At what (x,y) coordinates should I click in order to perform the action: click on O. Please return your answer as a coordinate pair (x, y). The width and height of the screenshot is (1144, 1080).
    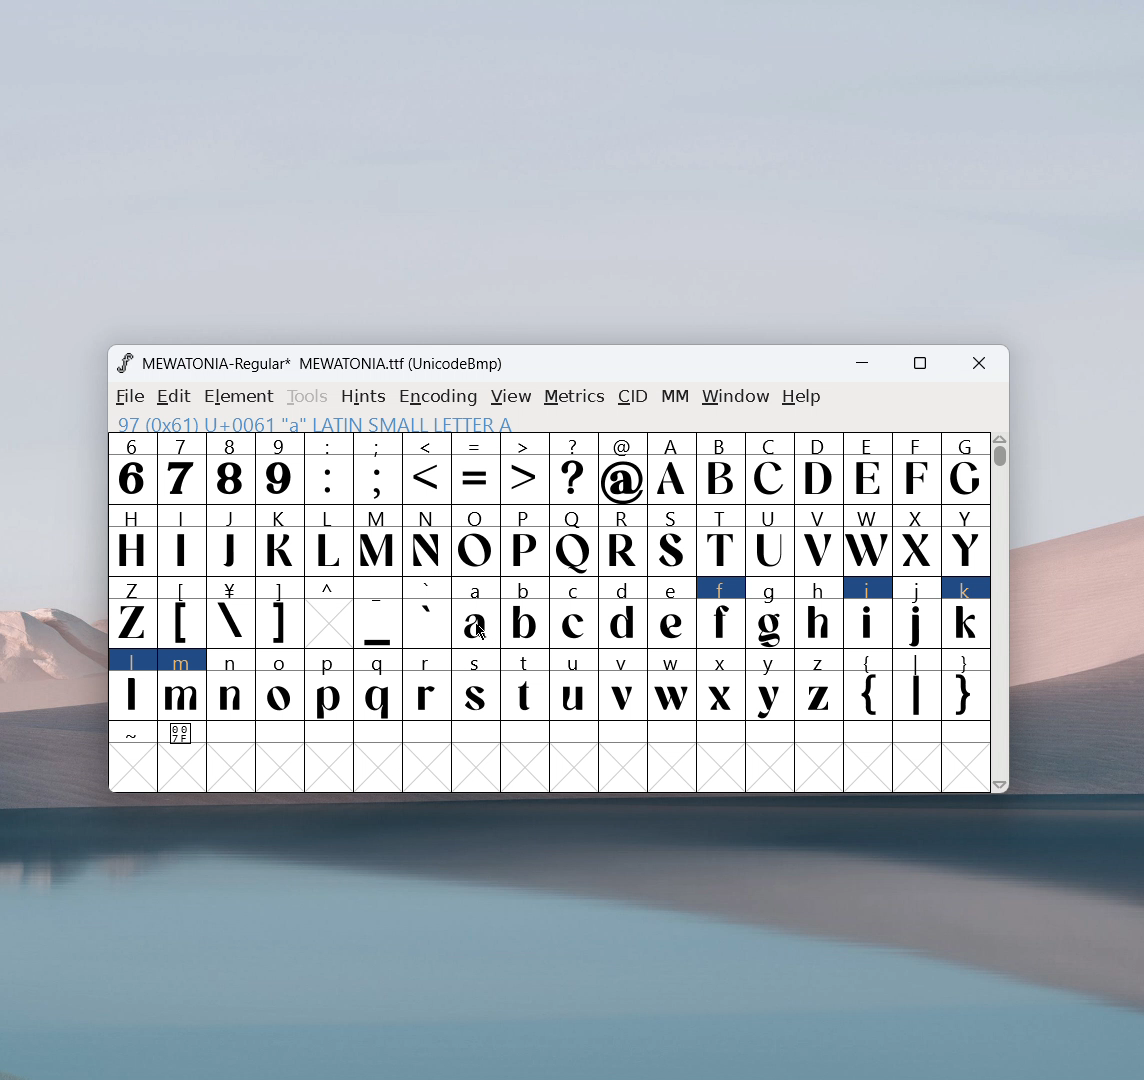
    Looking at the image, I should click on (476, 540).